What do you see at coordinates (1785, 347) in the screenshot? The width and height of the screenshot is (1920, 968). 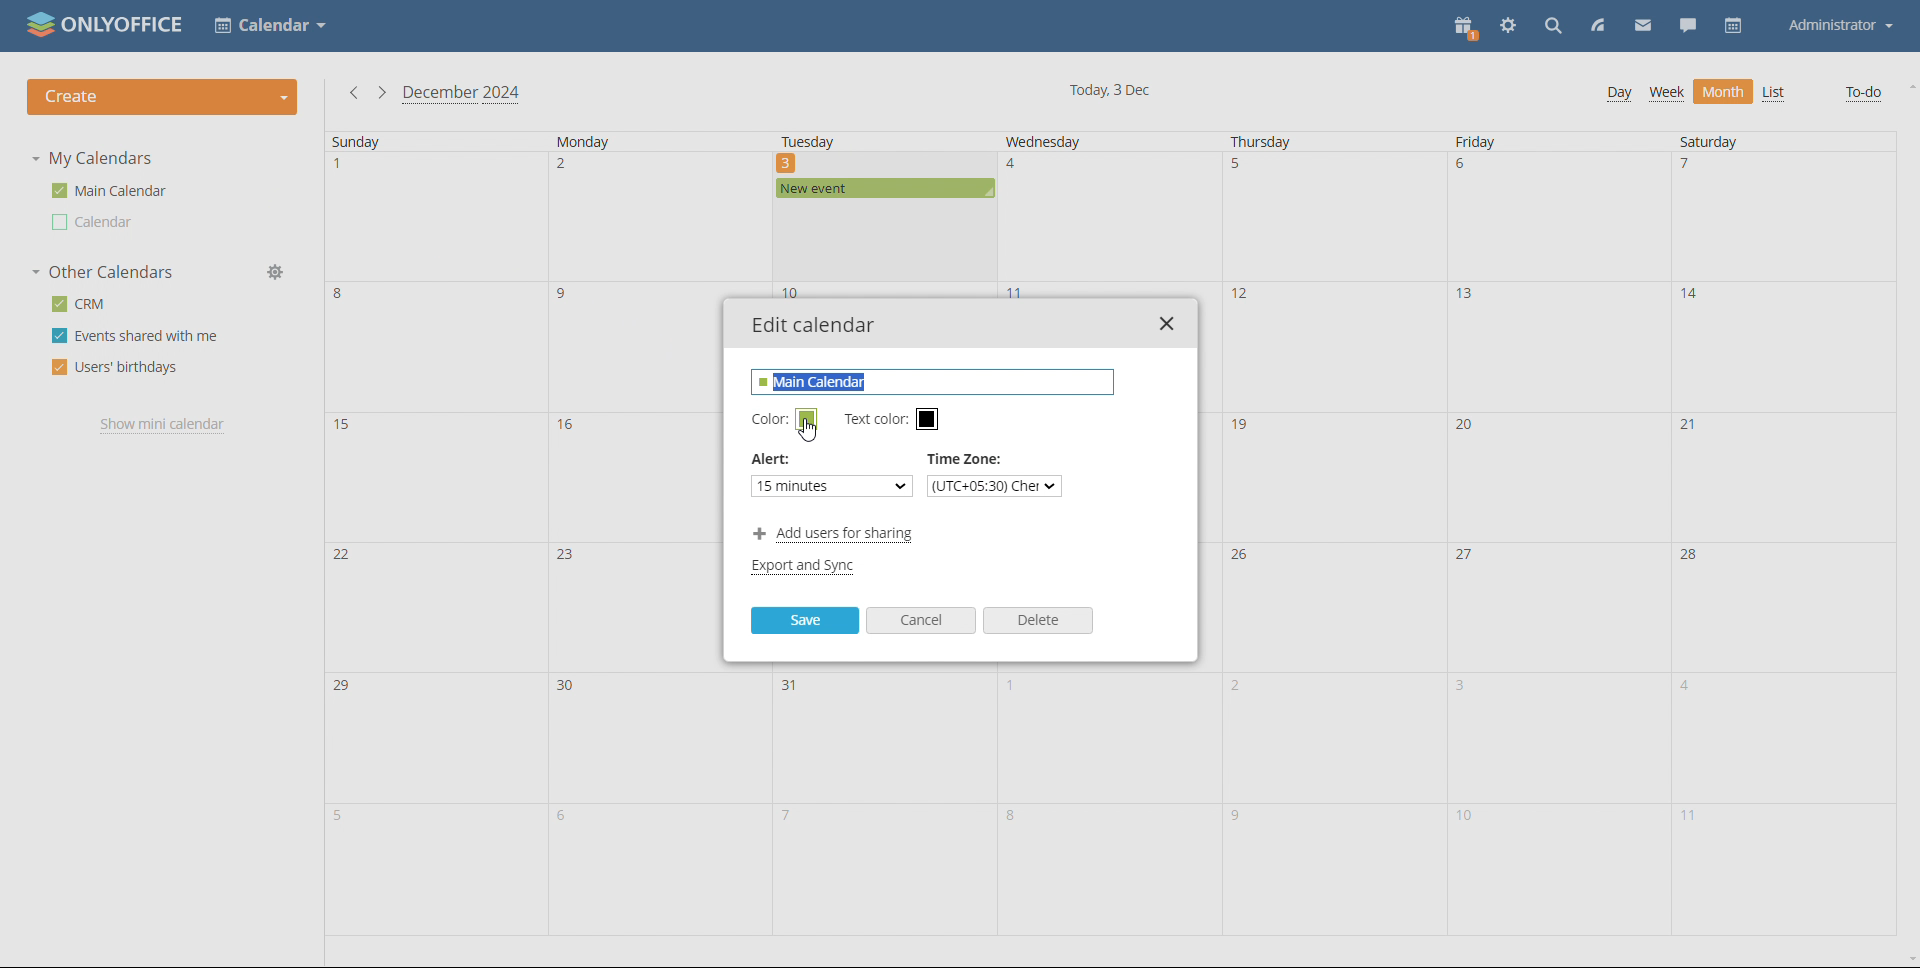 I see `date` at bounding box center [1785, 347].